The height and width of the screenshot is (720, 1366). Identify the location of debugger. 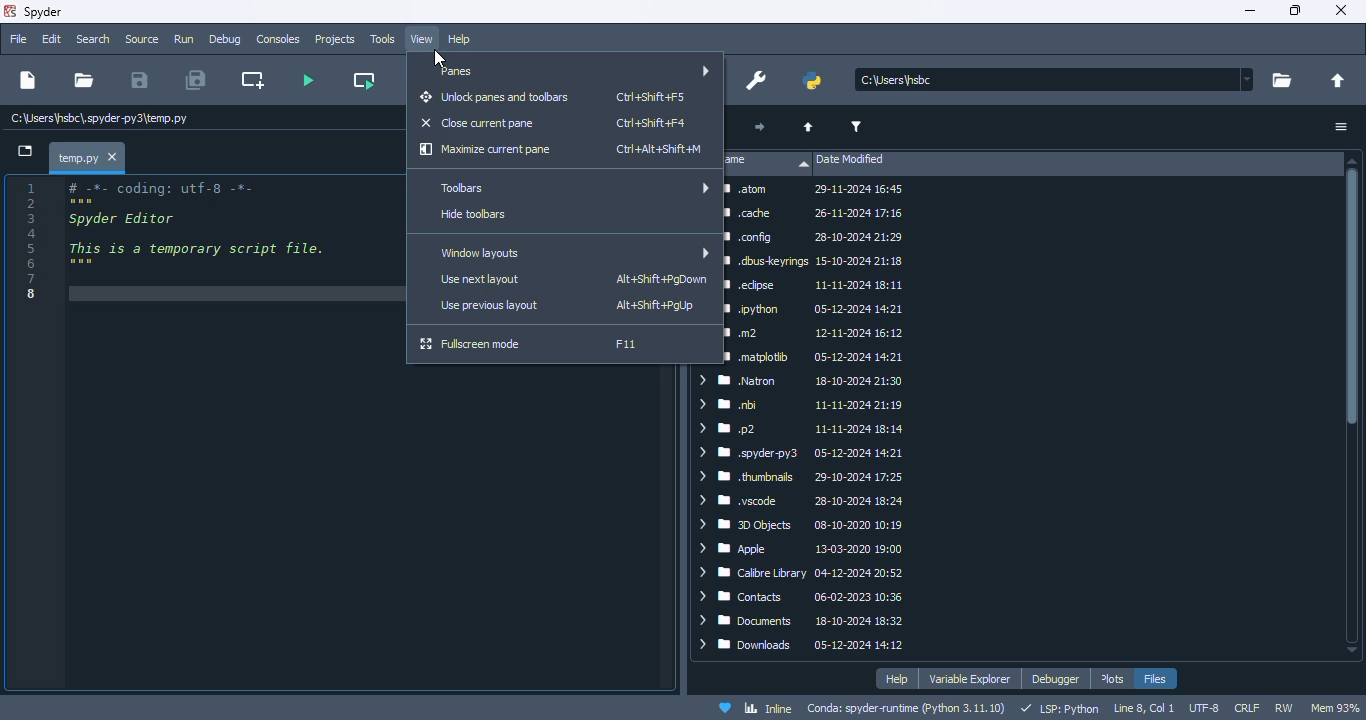
(1055, 679).